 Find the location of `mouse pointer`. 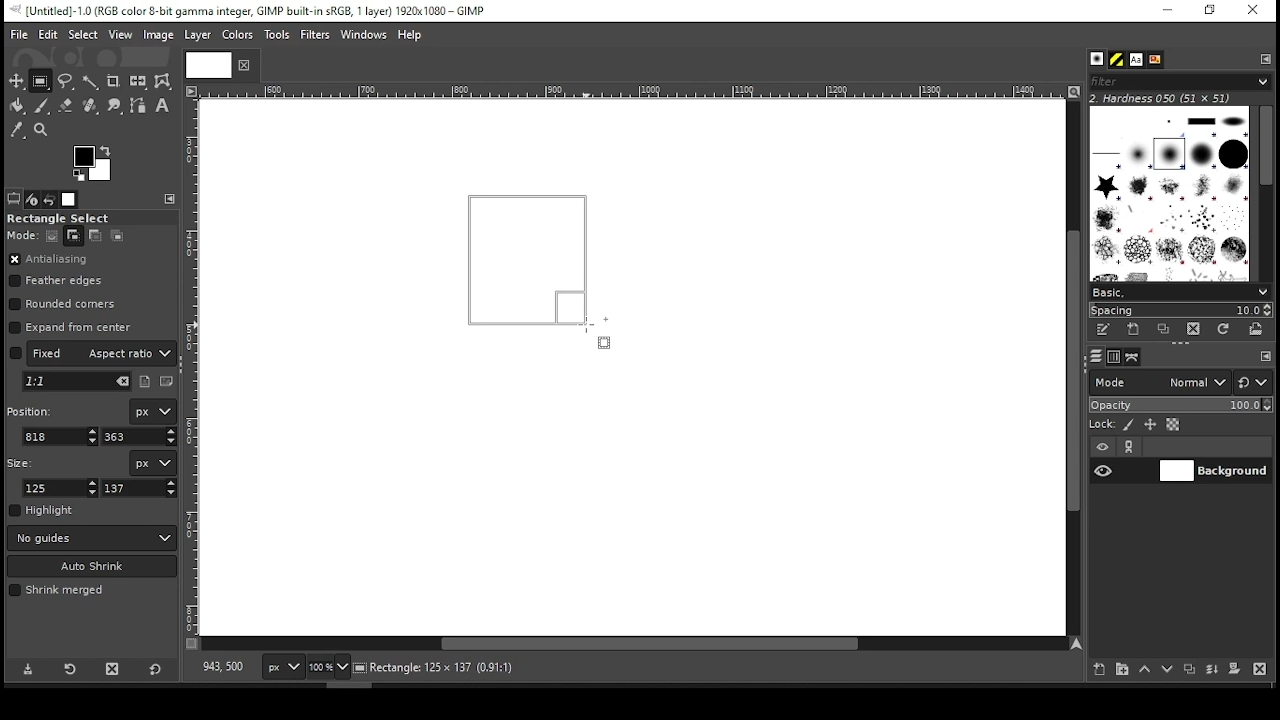

mouse pointer is located at coordinates (595, 332).